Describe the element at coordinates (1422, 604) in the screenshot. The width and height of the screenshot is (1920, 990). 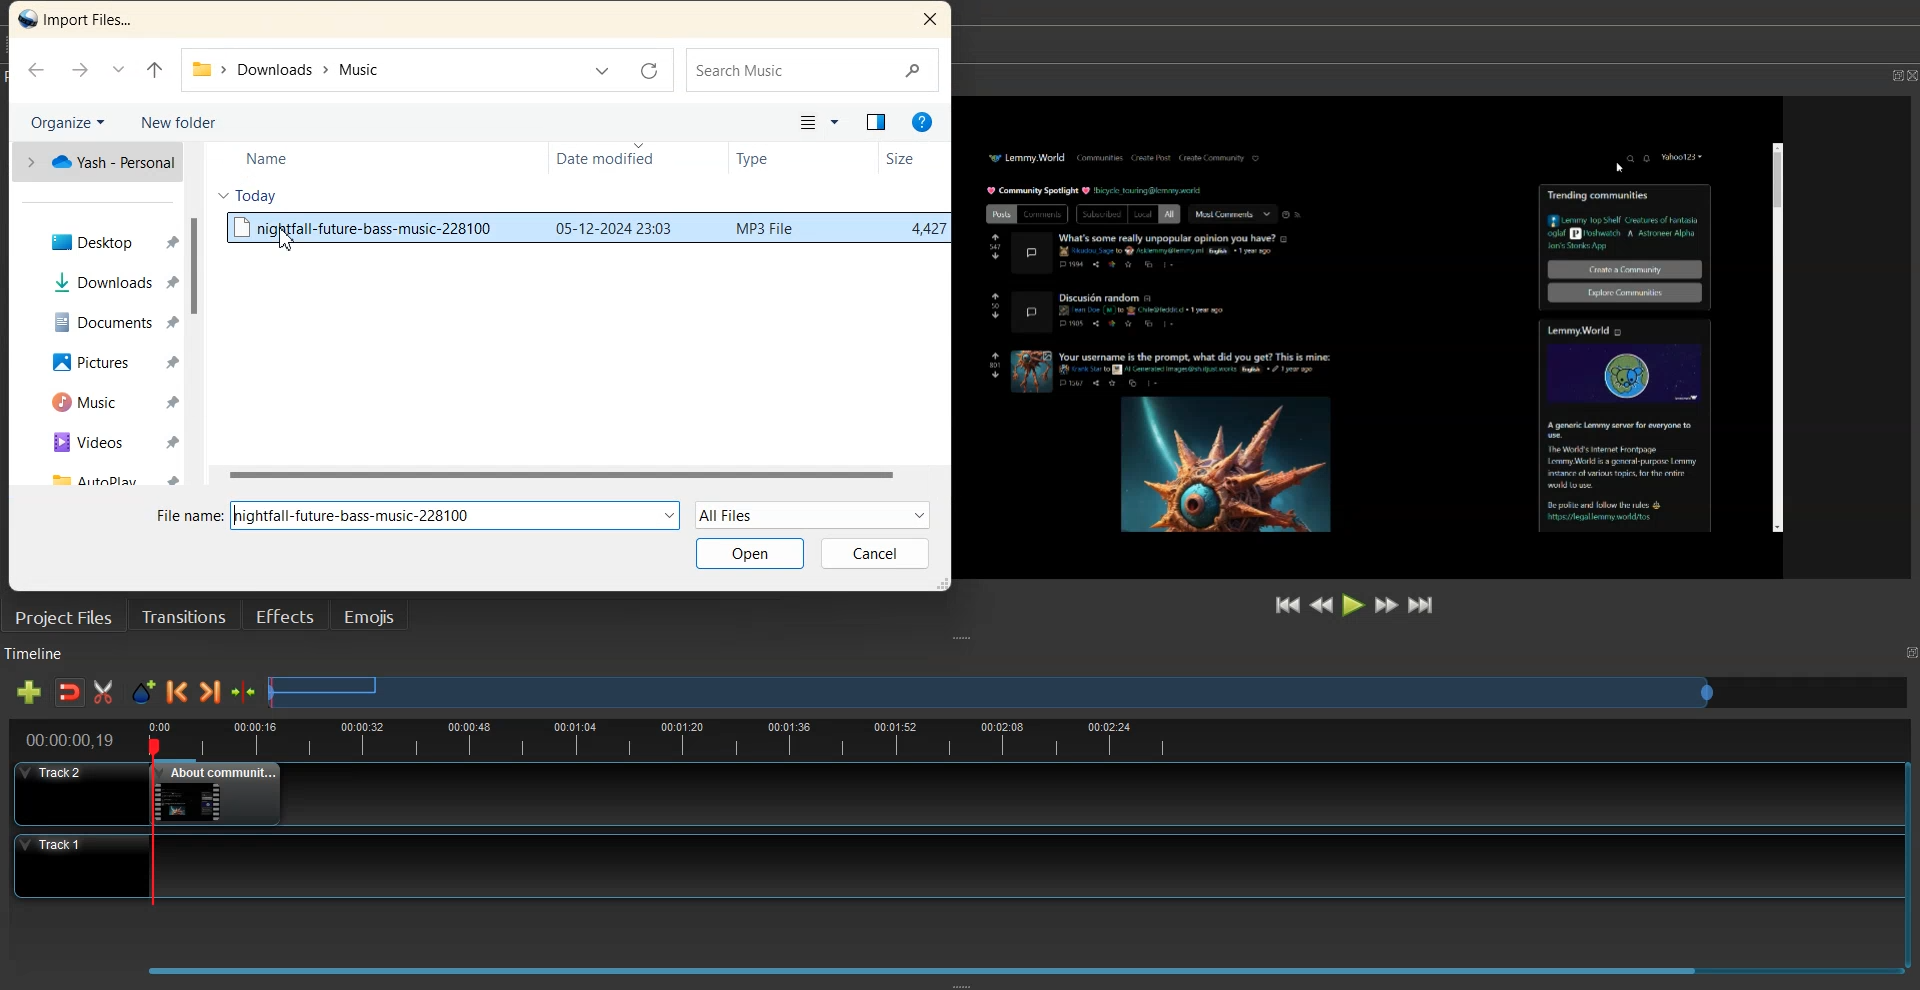
I see `Jump to End` at that location.